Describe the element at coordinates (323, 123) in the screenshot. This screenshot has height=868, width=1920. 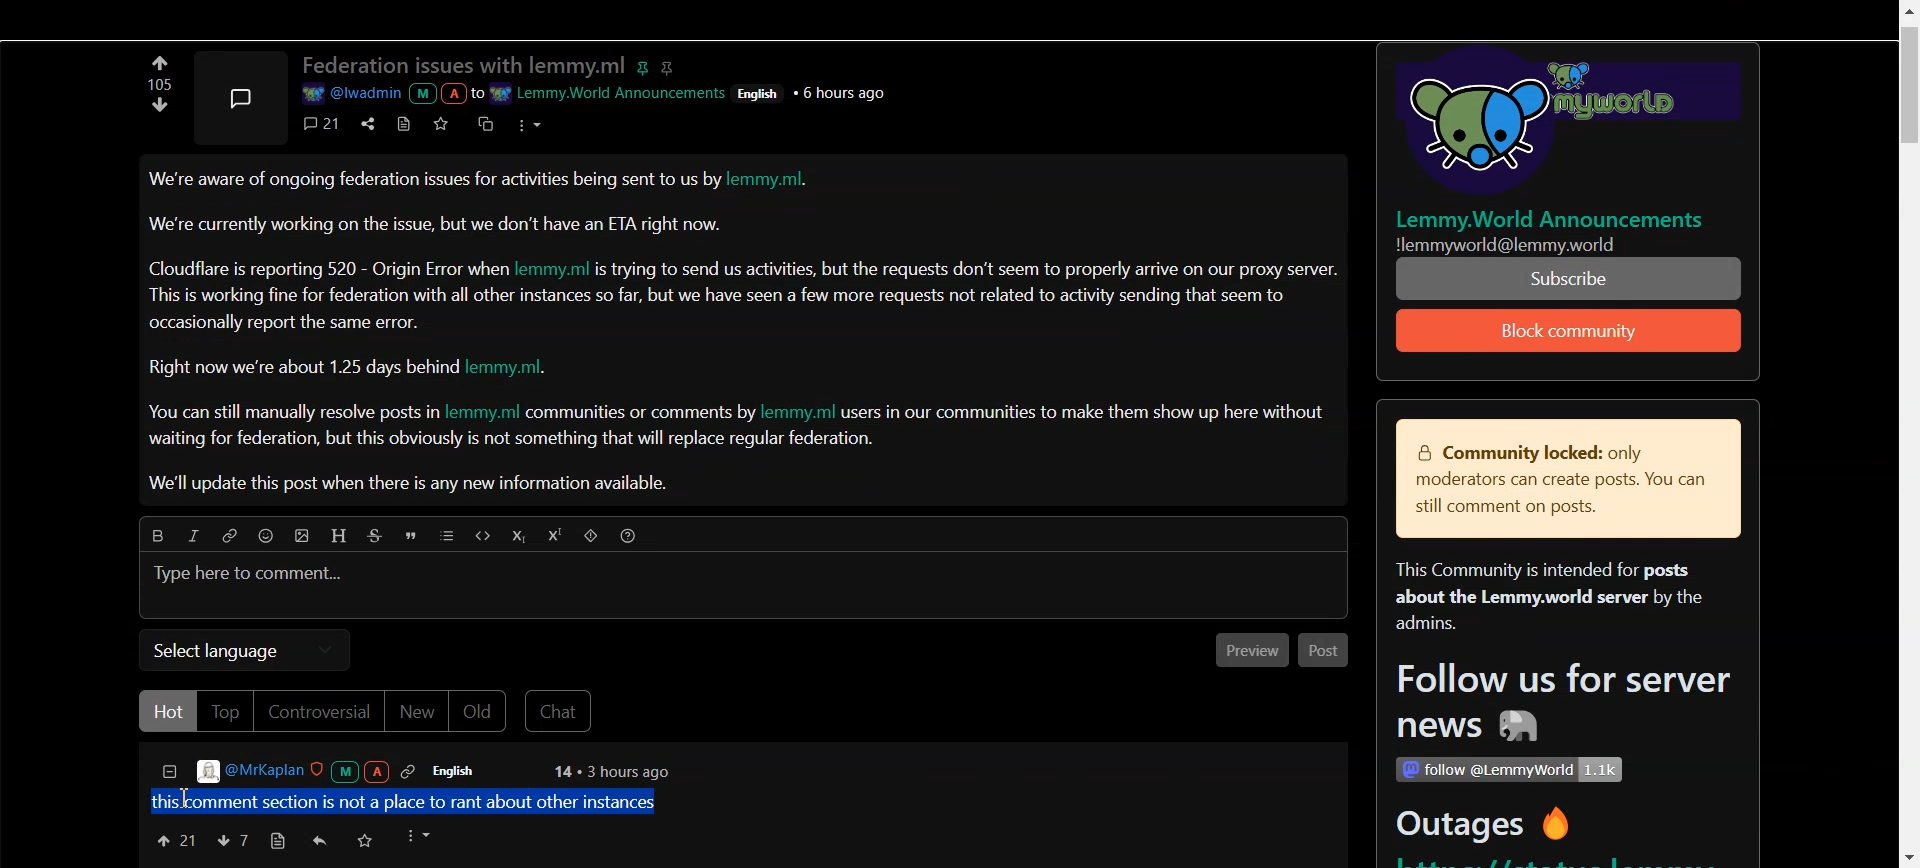
I see `comment` at that location.